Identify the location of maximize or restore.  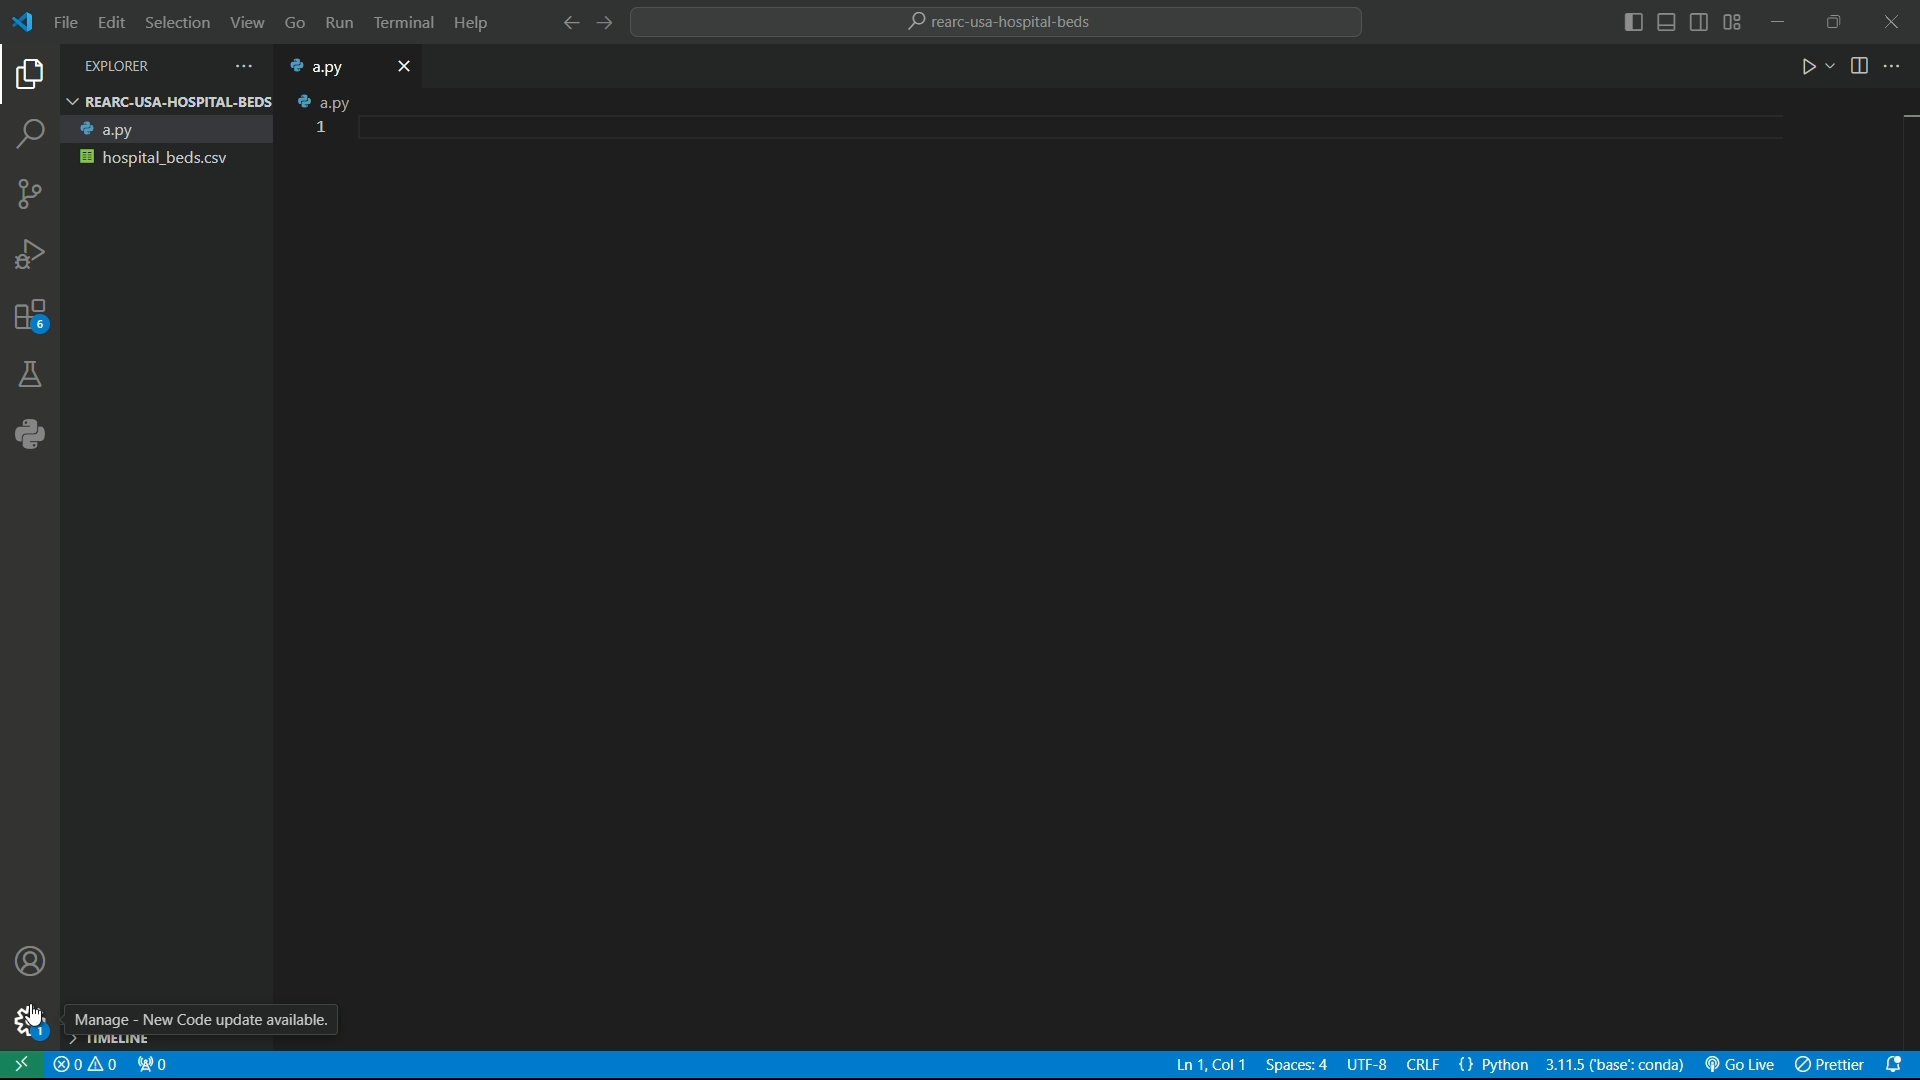
(1833, 20).